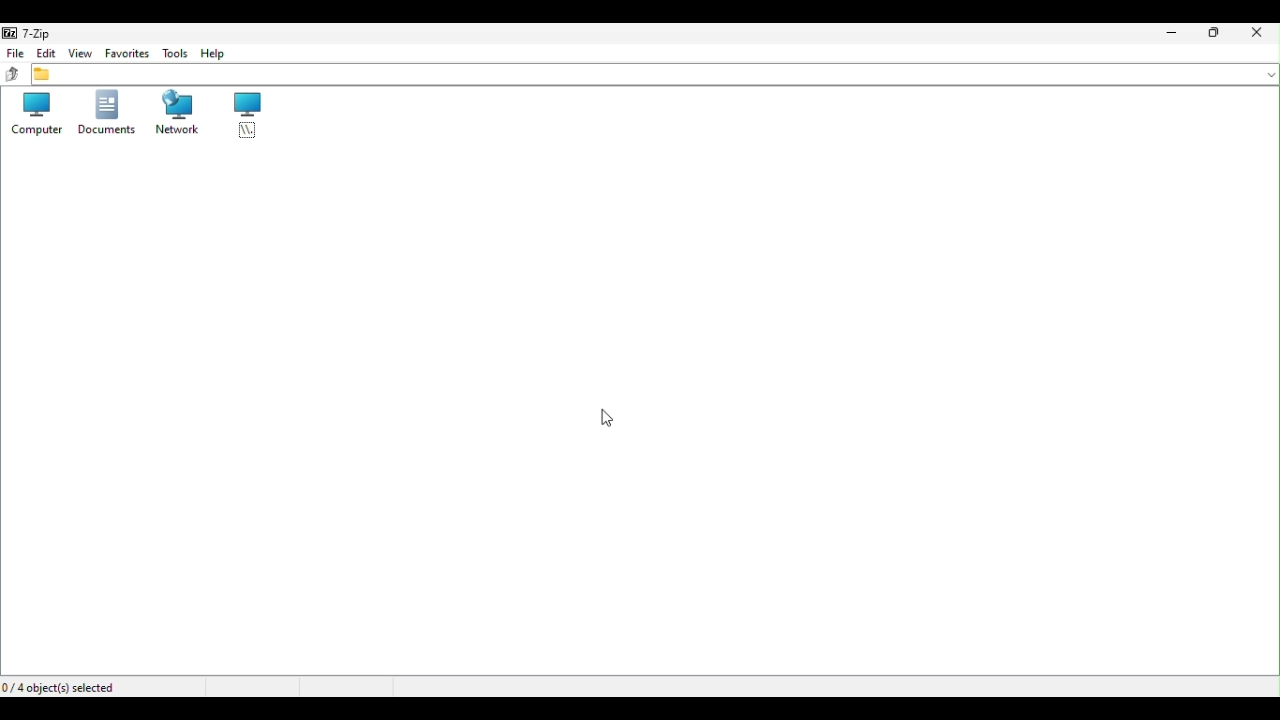  I want to click on Help, so click(215, 53).